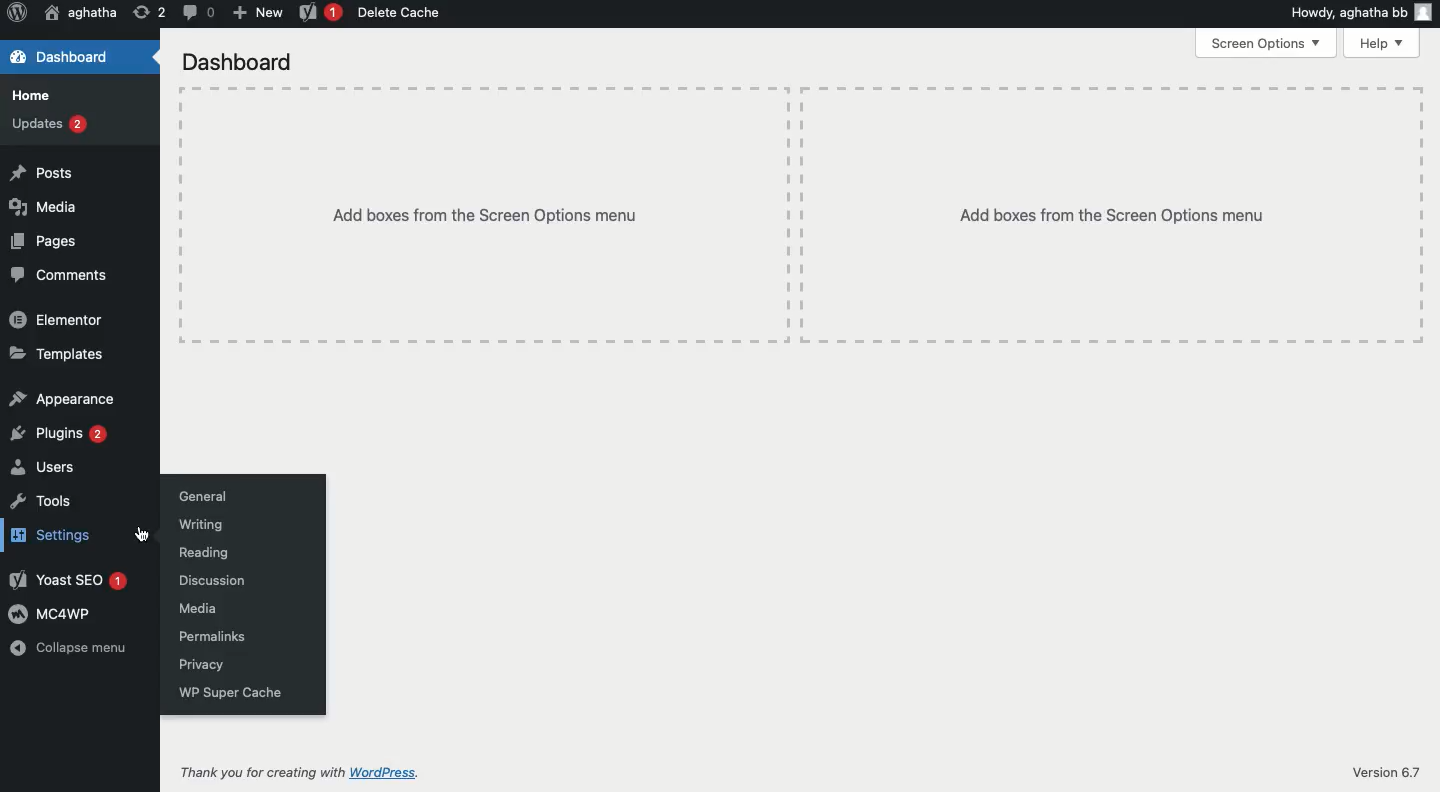 The width and height of the screenshot is (1440, 792). What do you see at coordinates (194, 610) in the screenshot?
I see `Media` at bounding box center [194, 610].